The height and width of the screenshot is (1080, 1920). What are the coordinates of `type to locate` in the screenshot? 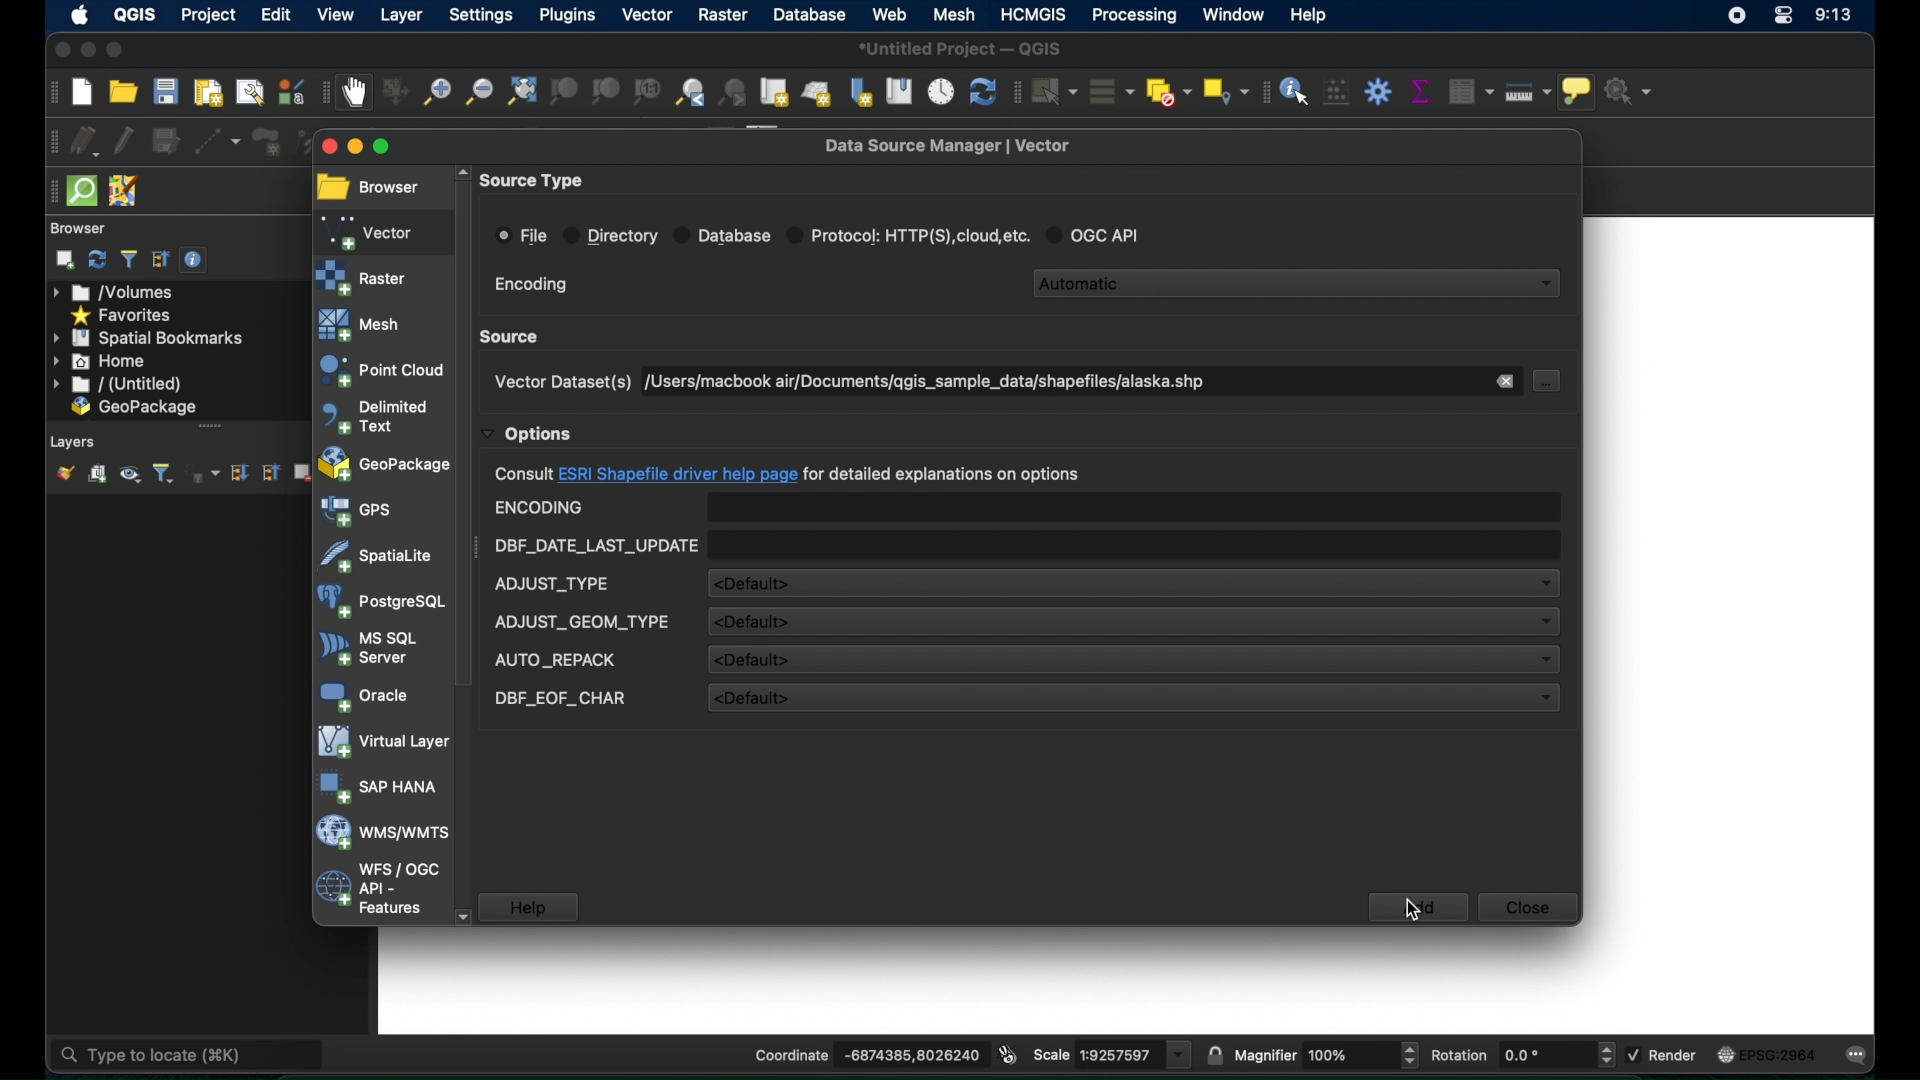 It's located at (140, 1054).